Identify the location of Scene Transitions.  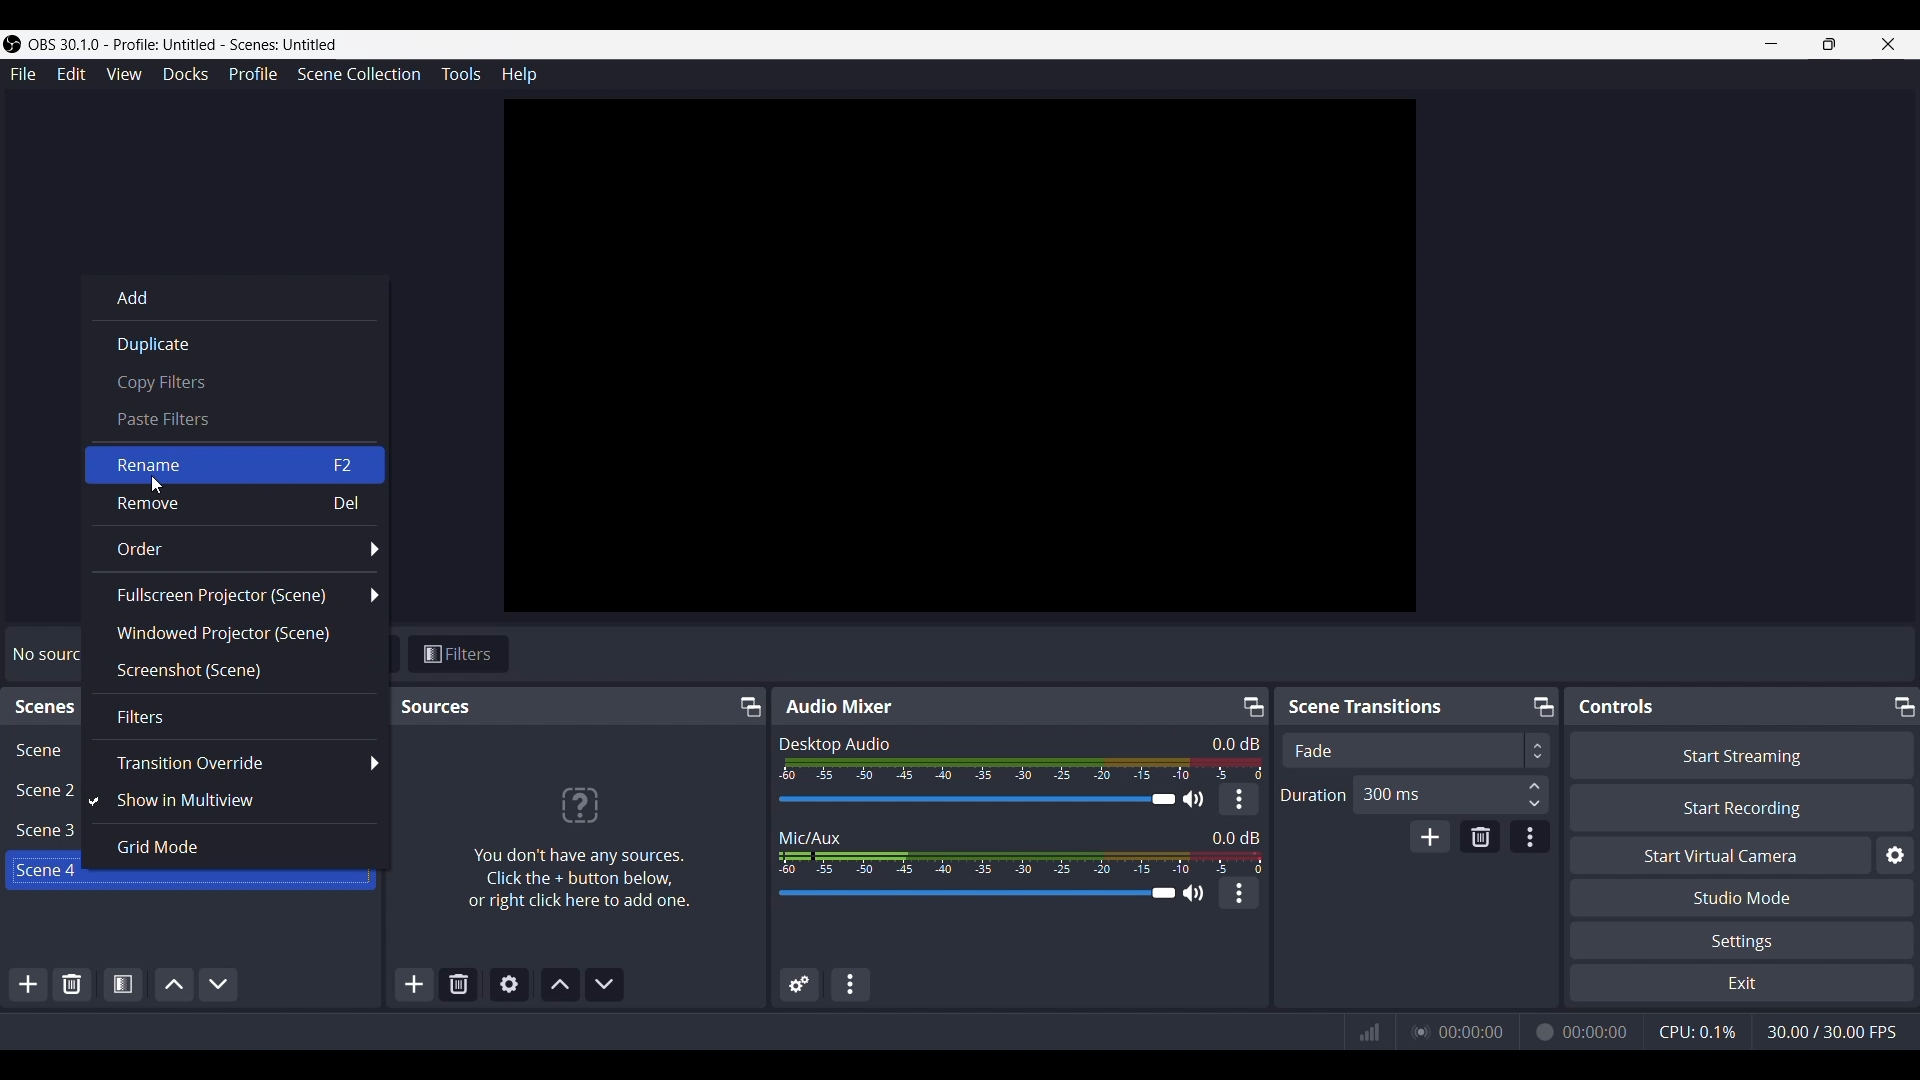
(1370, 706).